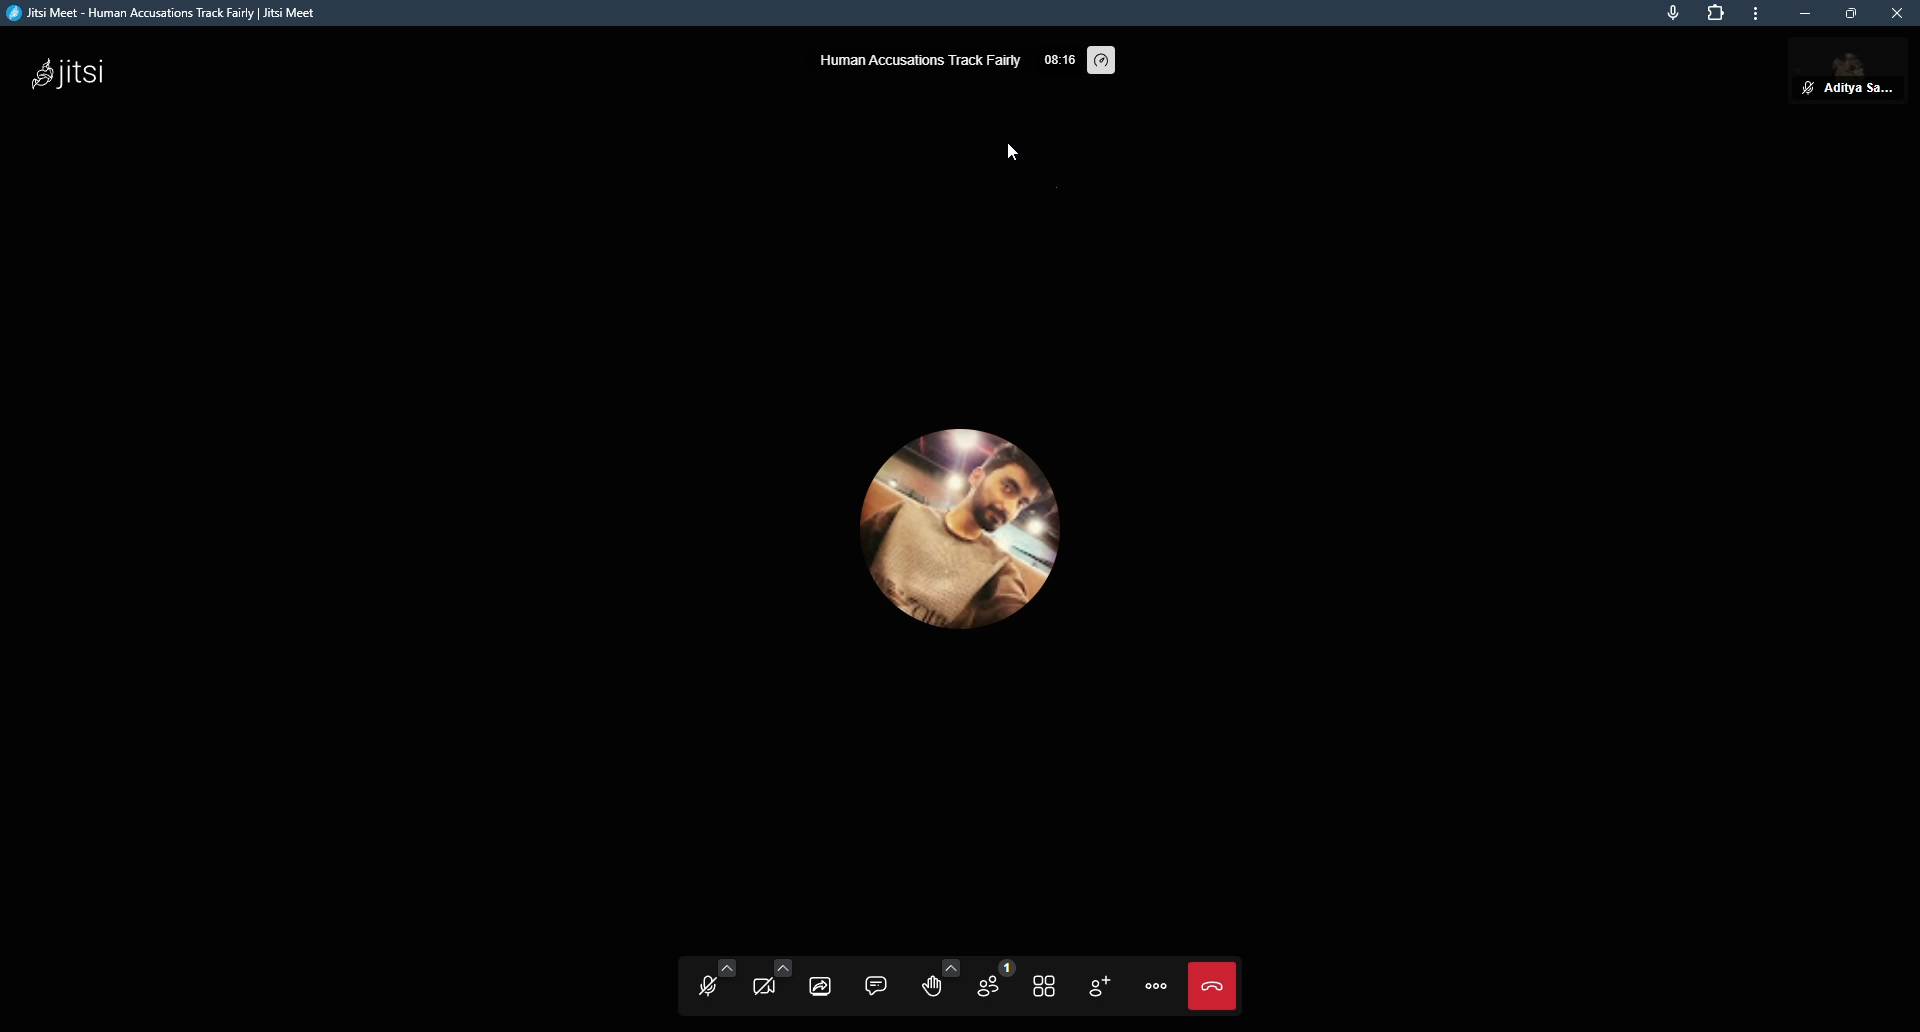  Describe the element at coordinates (994, 981) in the screenshot. I see `people` at that location.